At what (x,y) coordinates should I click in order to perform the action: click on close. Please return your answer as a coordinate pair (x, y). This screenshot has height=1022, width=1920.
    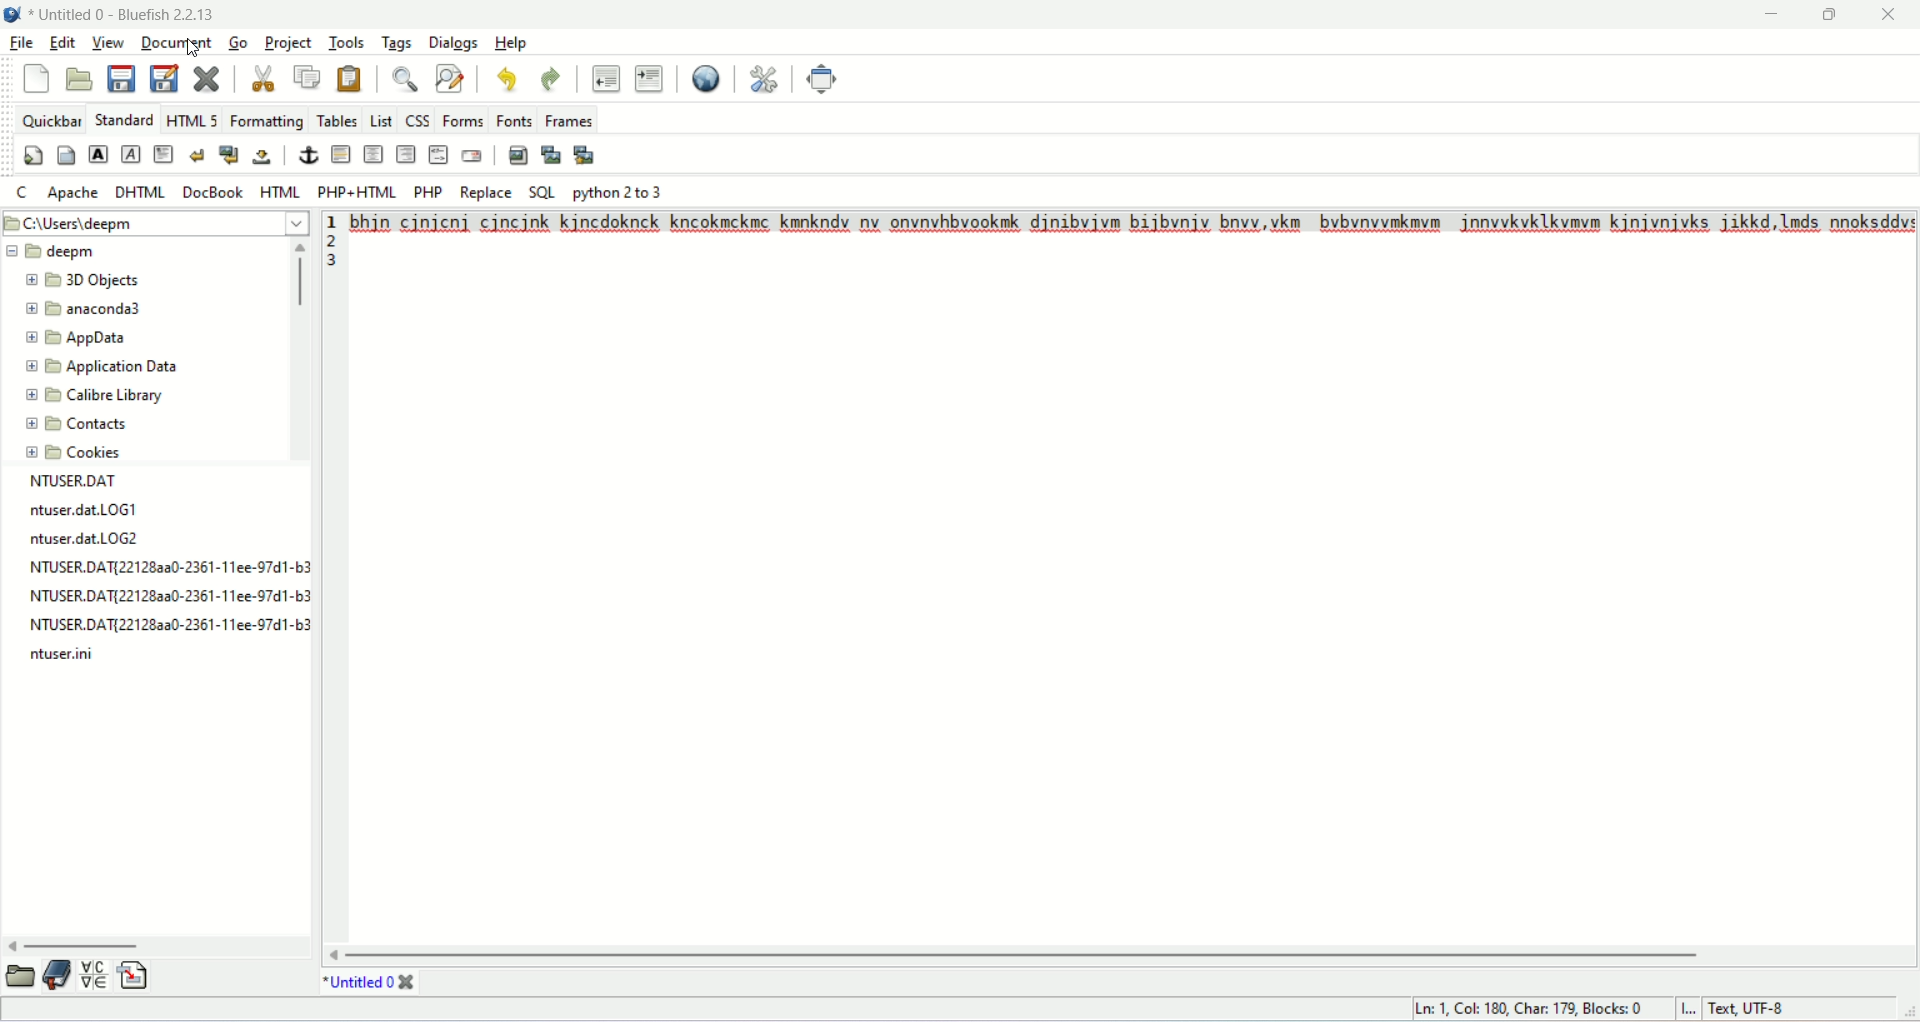
    Looking at the image, I should click on (1889, 15).